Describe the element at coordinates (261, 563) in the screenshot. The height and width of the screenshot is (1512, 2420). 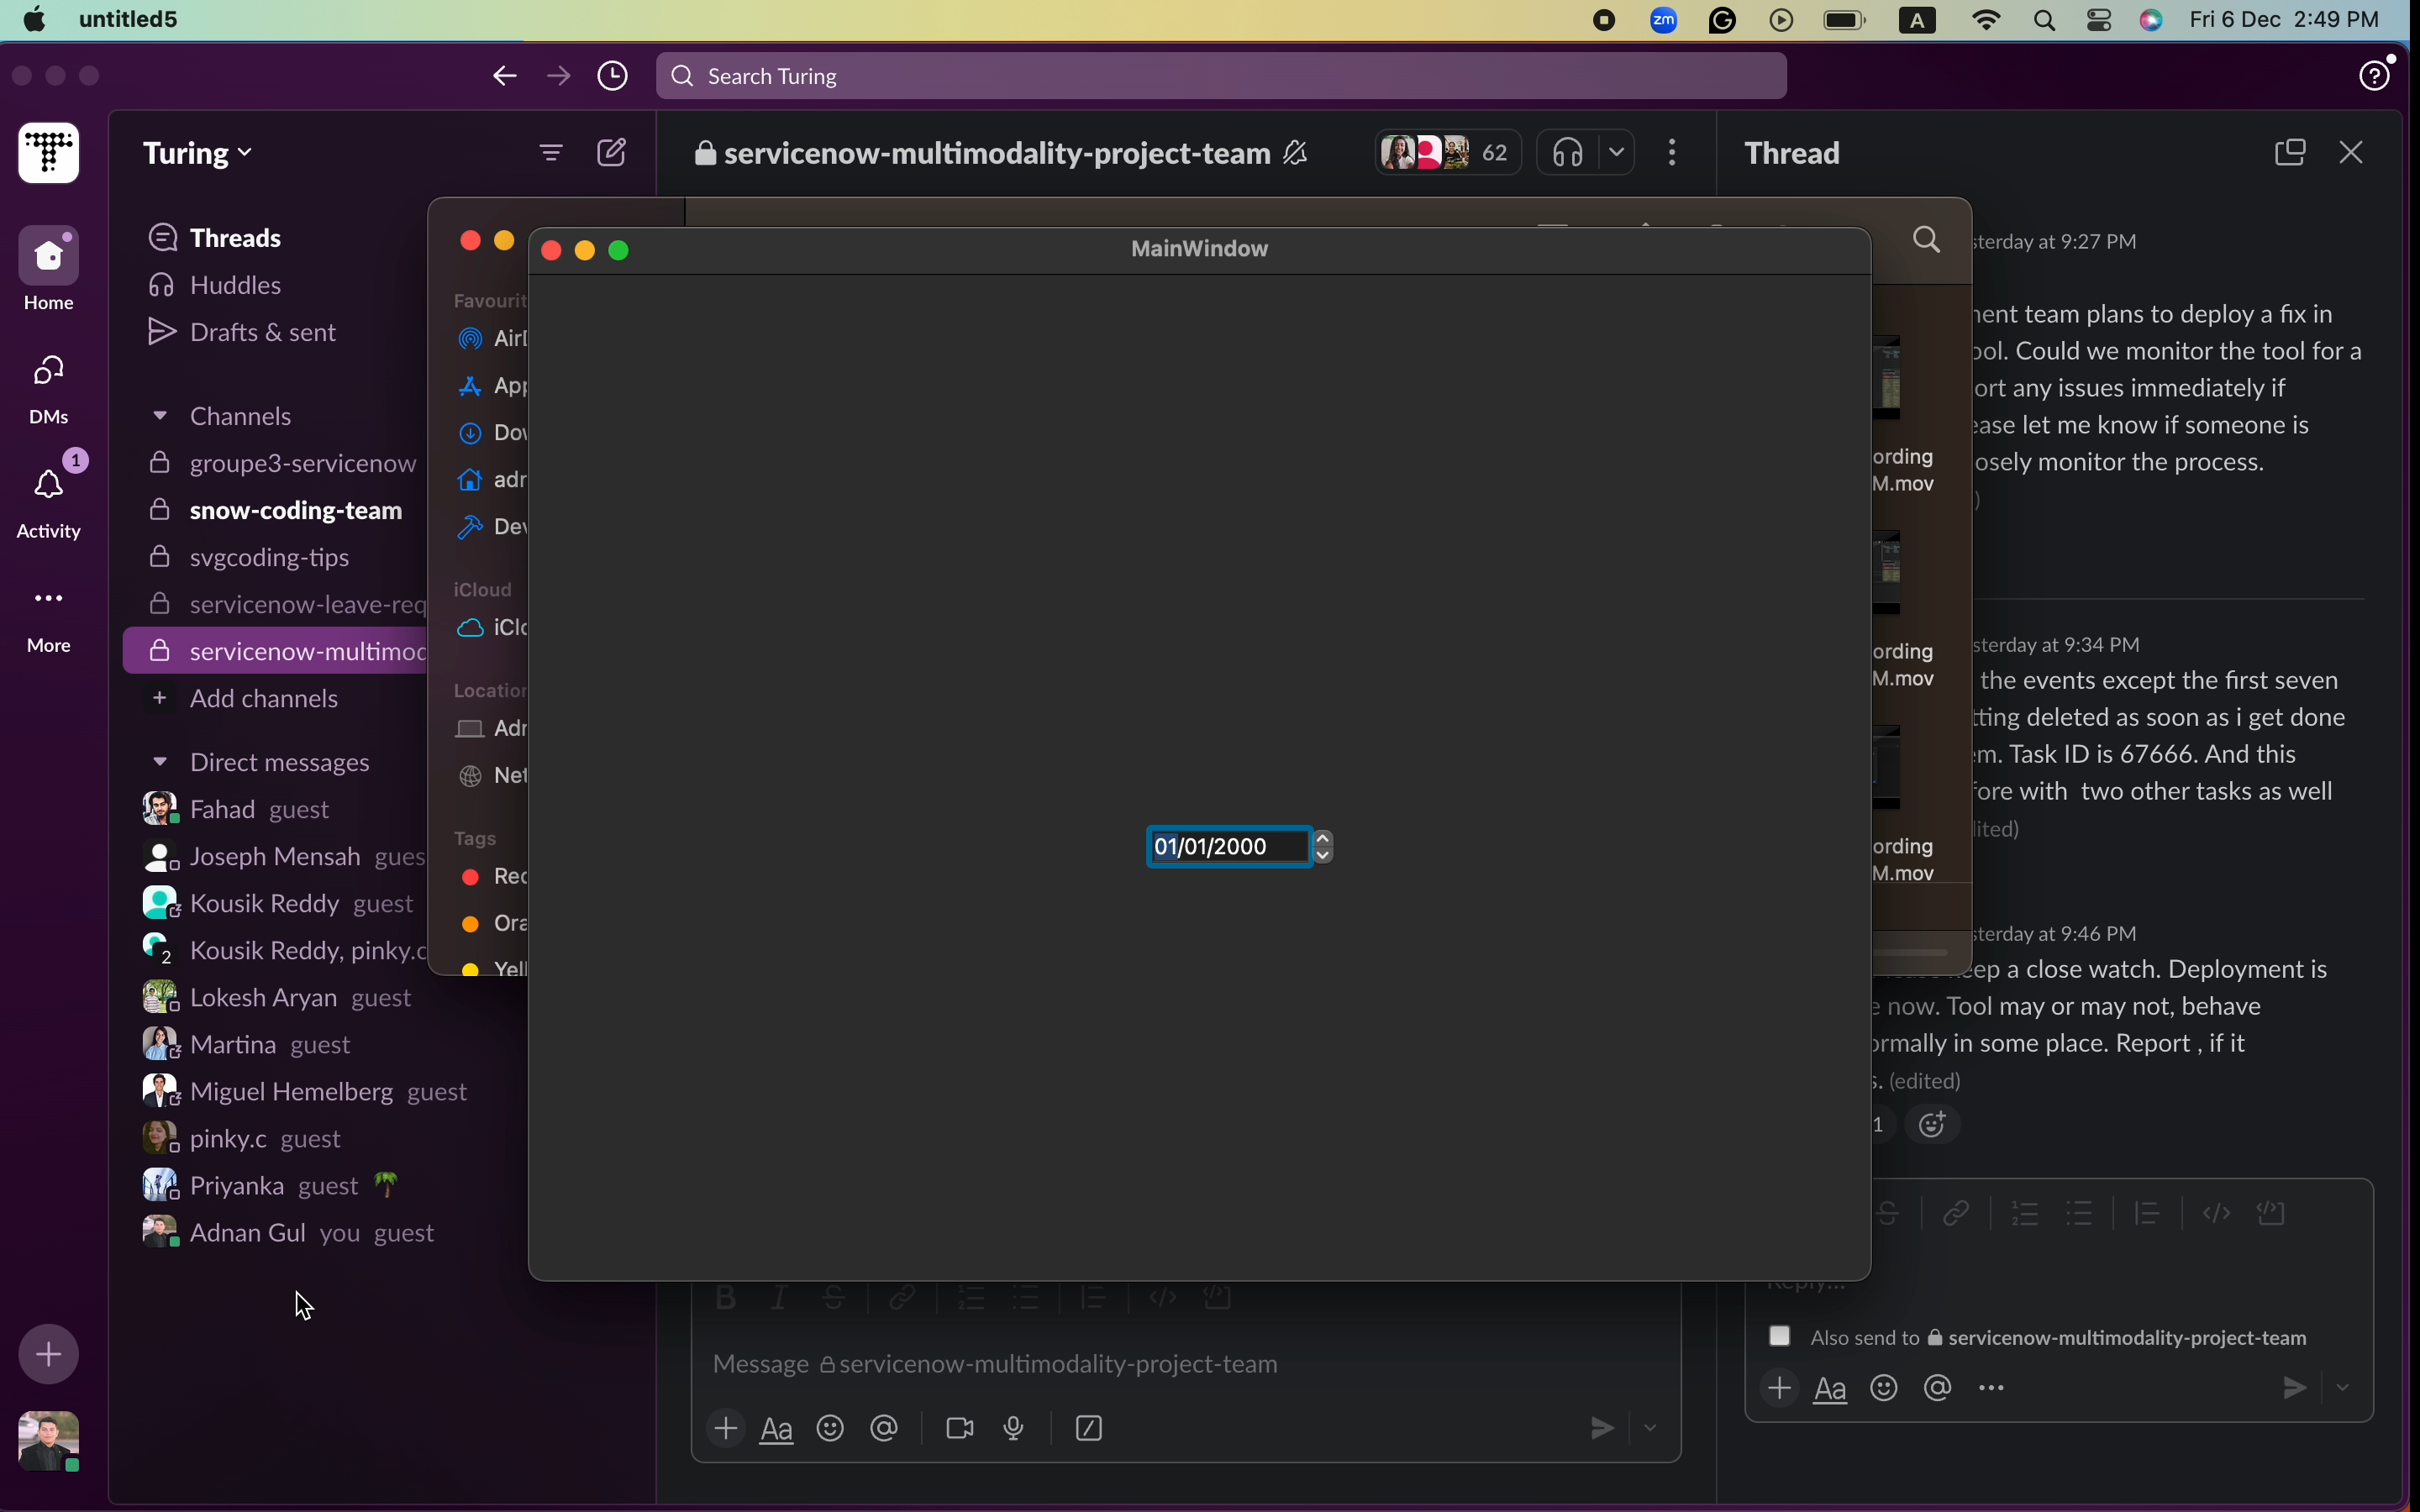
I see `svg coding tips` at that location.